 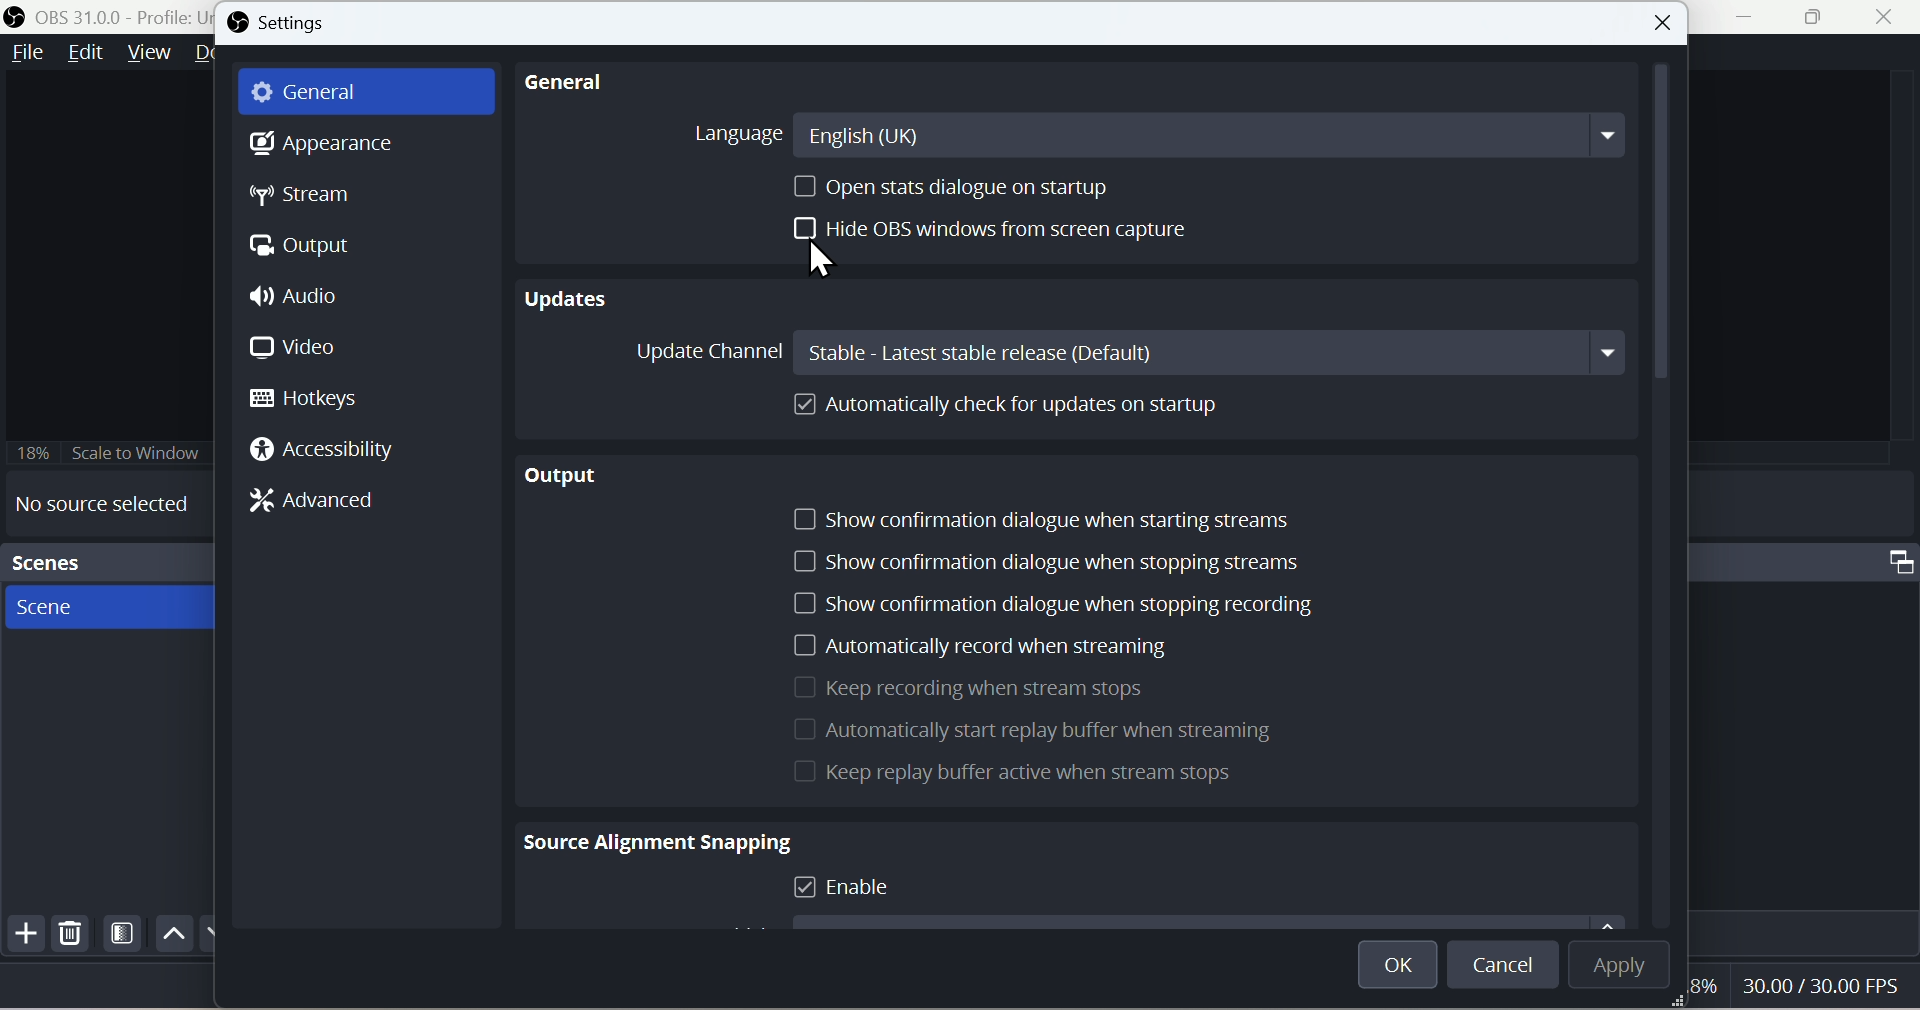 What do you see at coordinates (323, 93) in the screenshot?
I see `General` at bounding box center [323, 93].